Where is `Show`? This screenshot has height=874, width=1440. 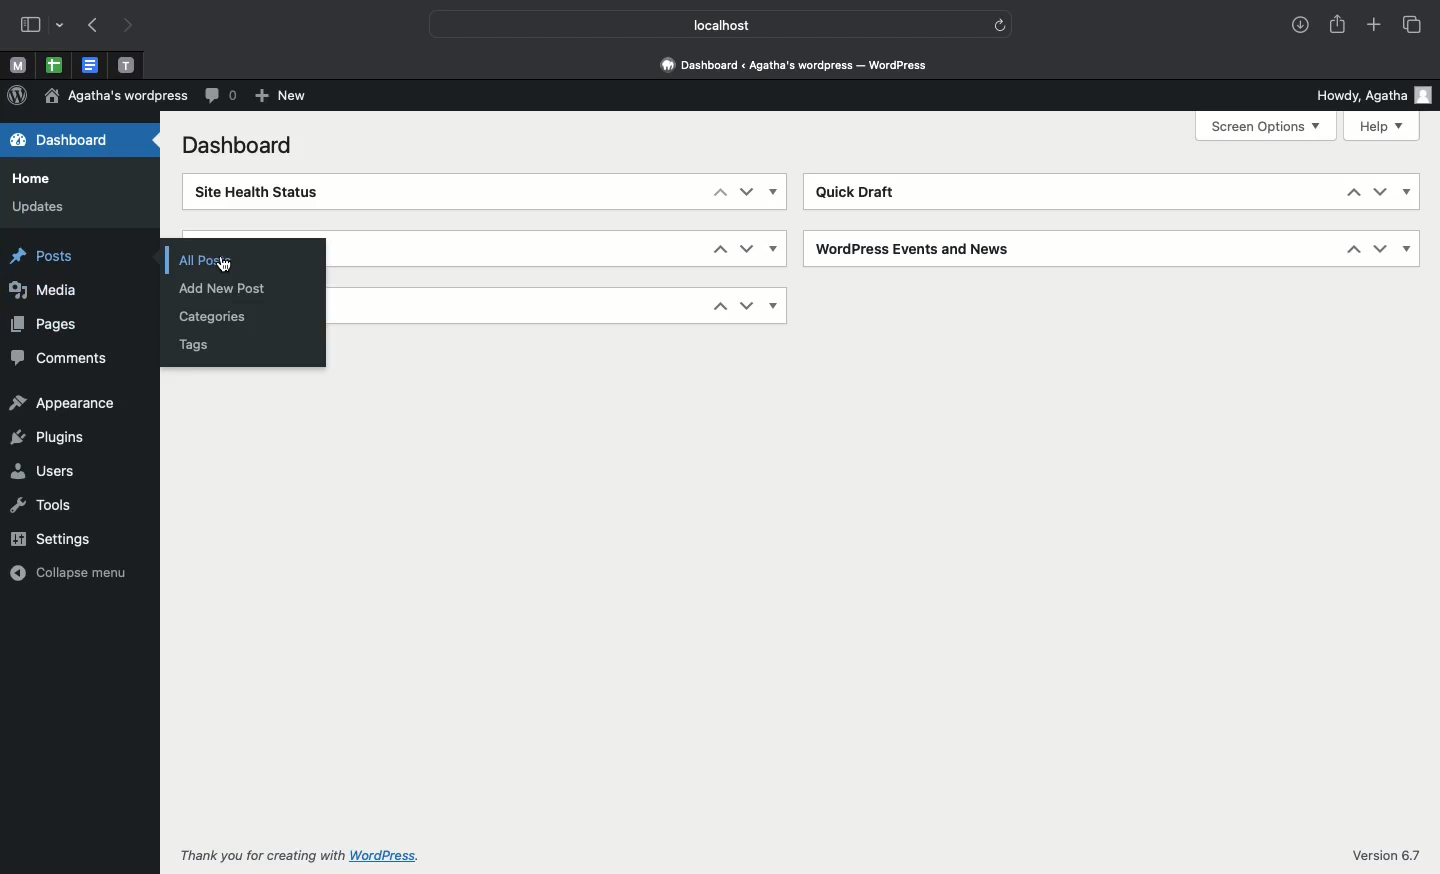 Show is located at coordinates (1408, 248).